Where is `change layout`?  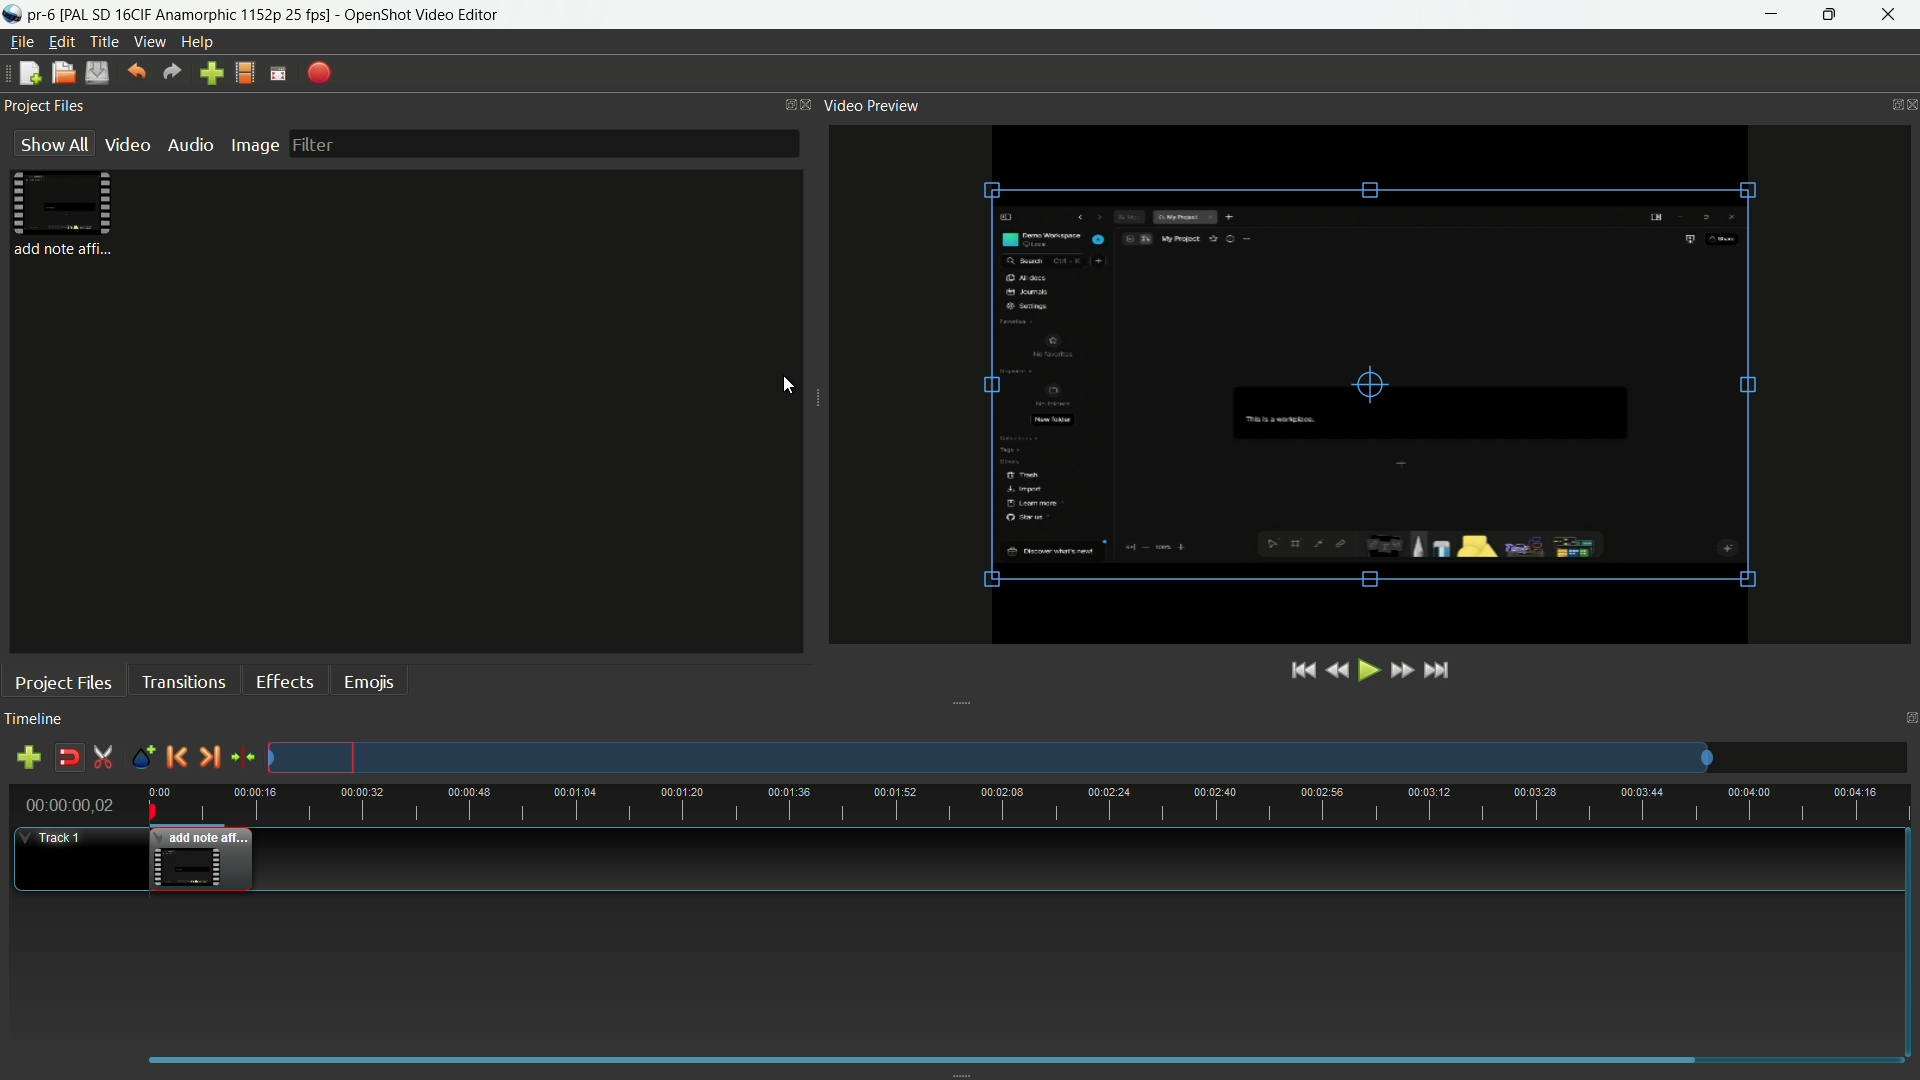
change layout is located at coordinates (782, 106).